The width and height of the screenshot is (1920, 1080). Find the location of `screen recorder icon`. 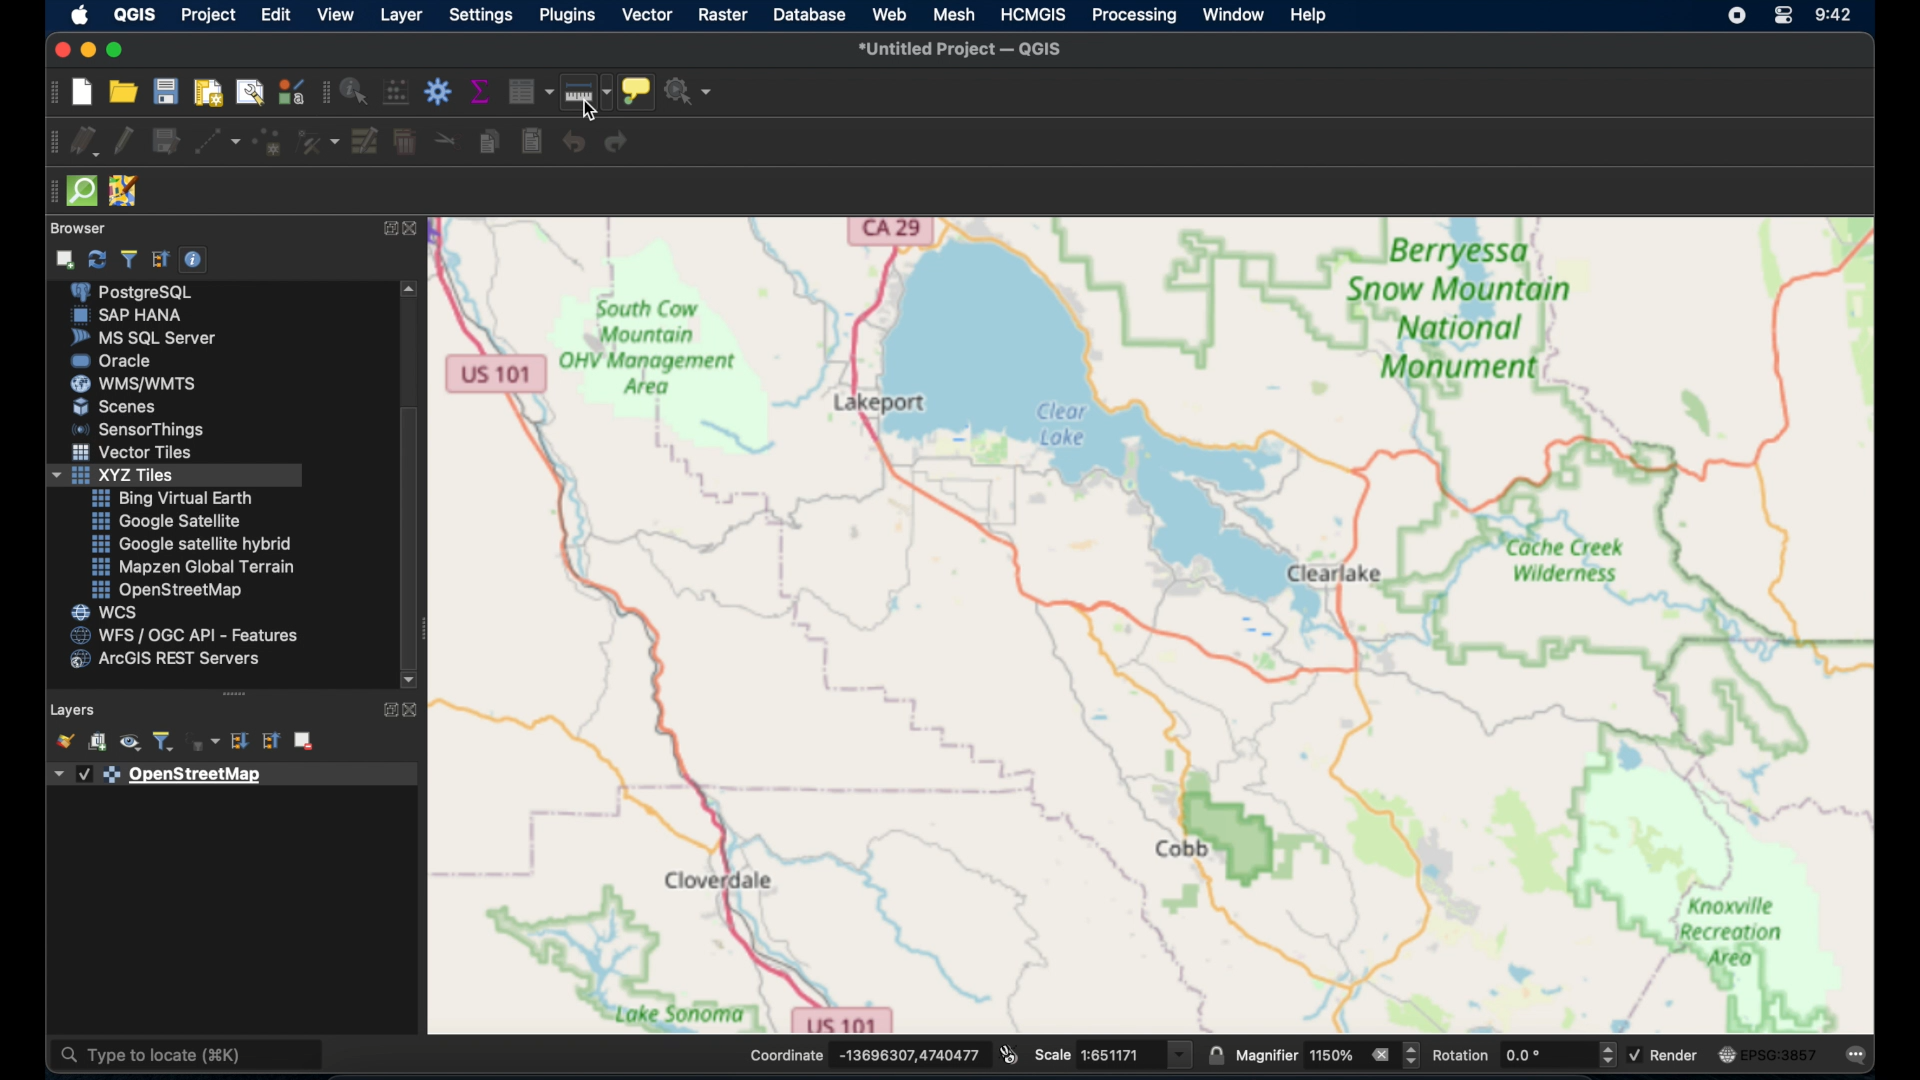

screen recorder icon is located at coordinates (1736, 16).